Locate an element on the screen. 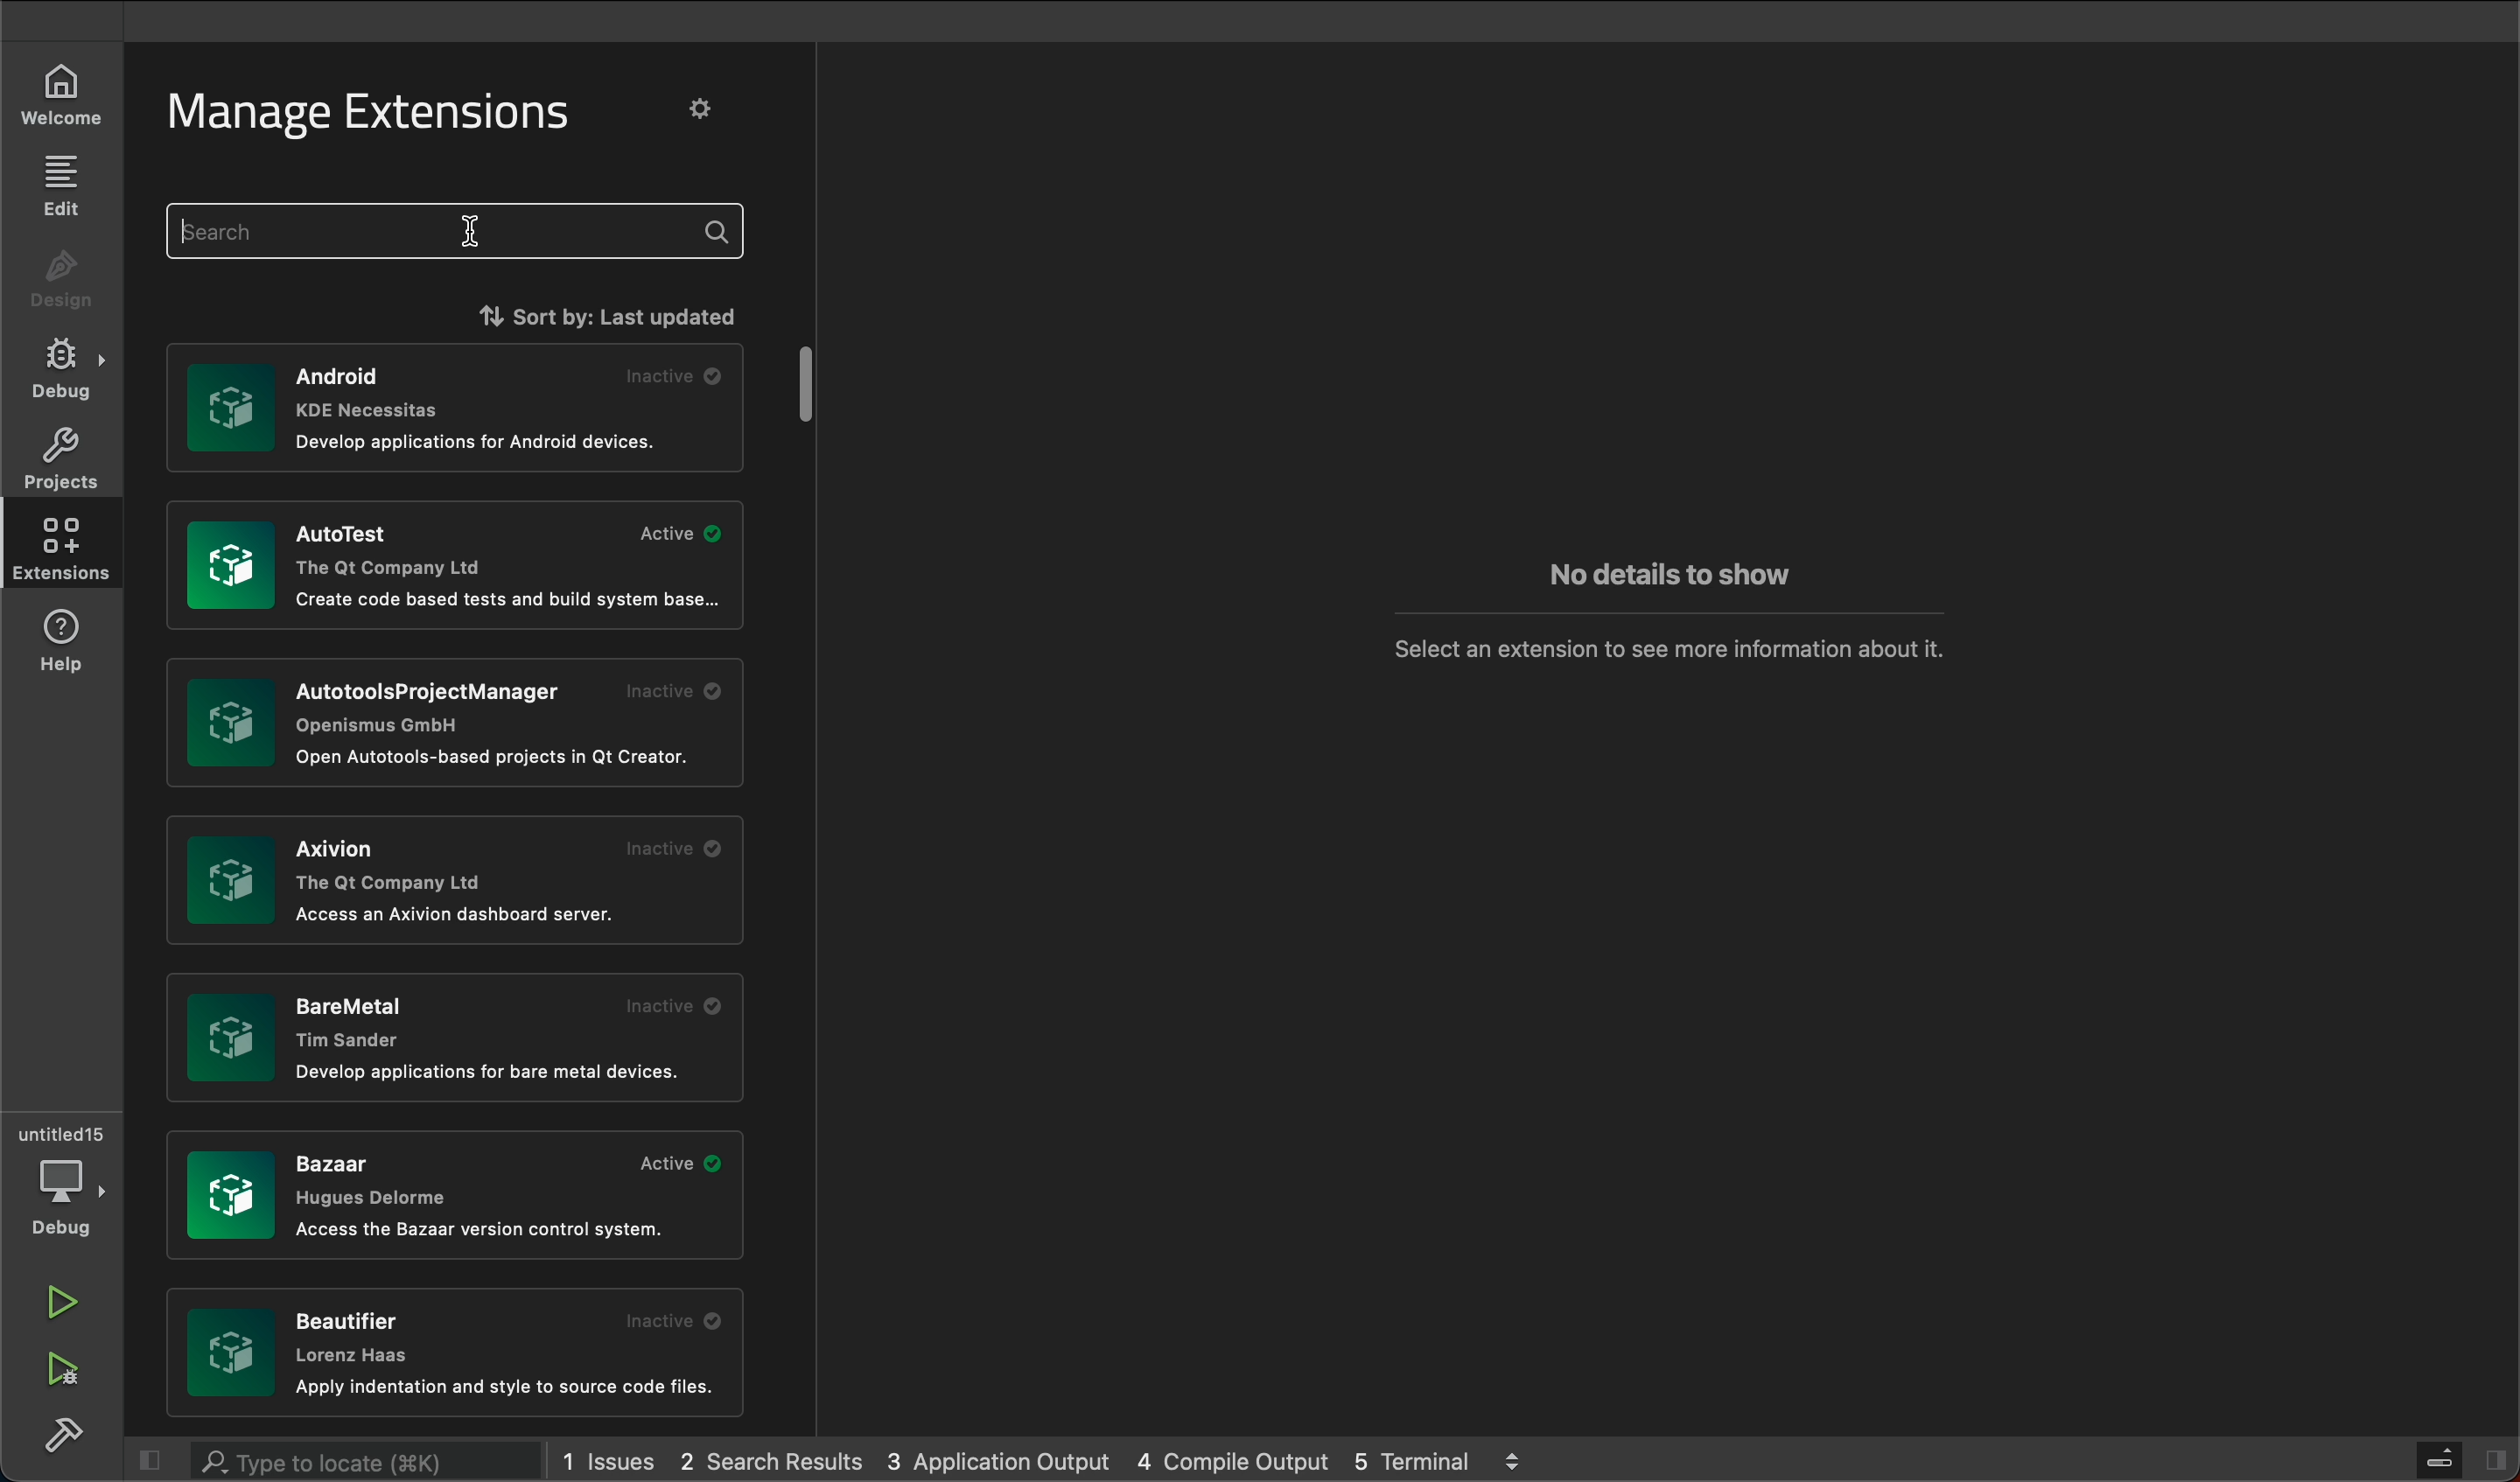 The width and height of the screenshot is (2520, 1482). extension text is located at coordinates (487, 1230).